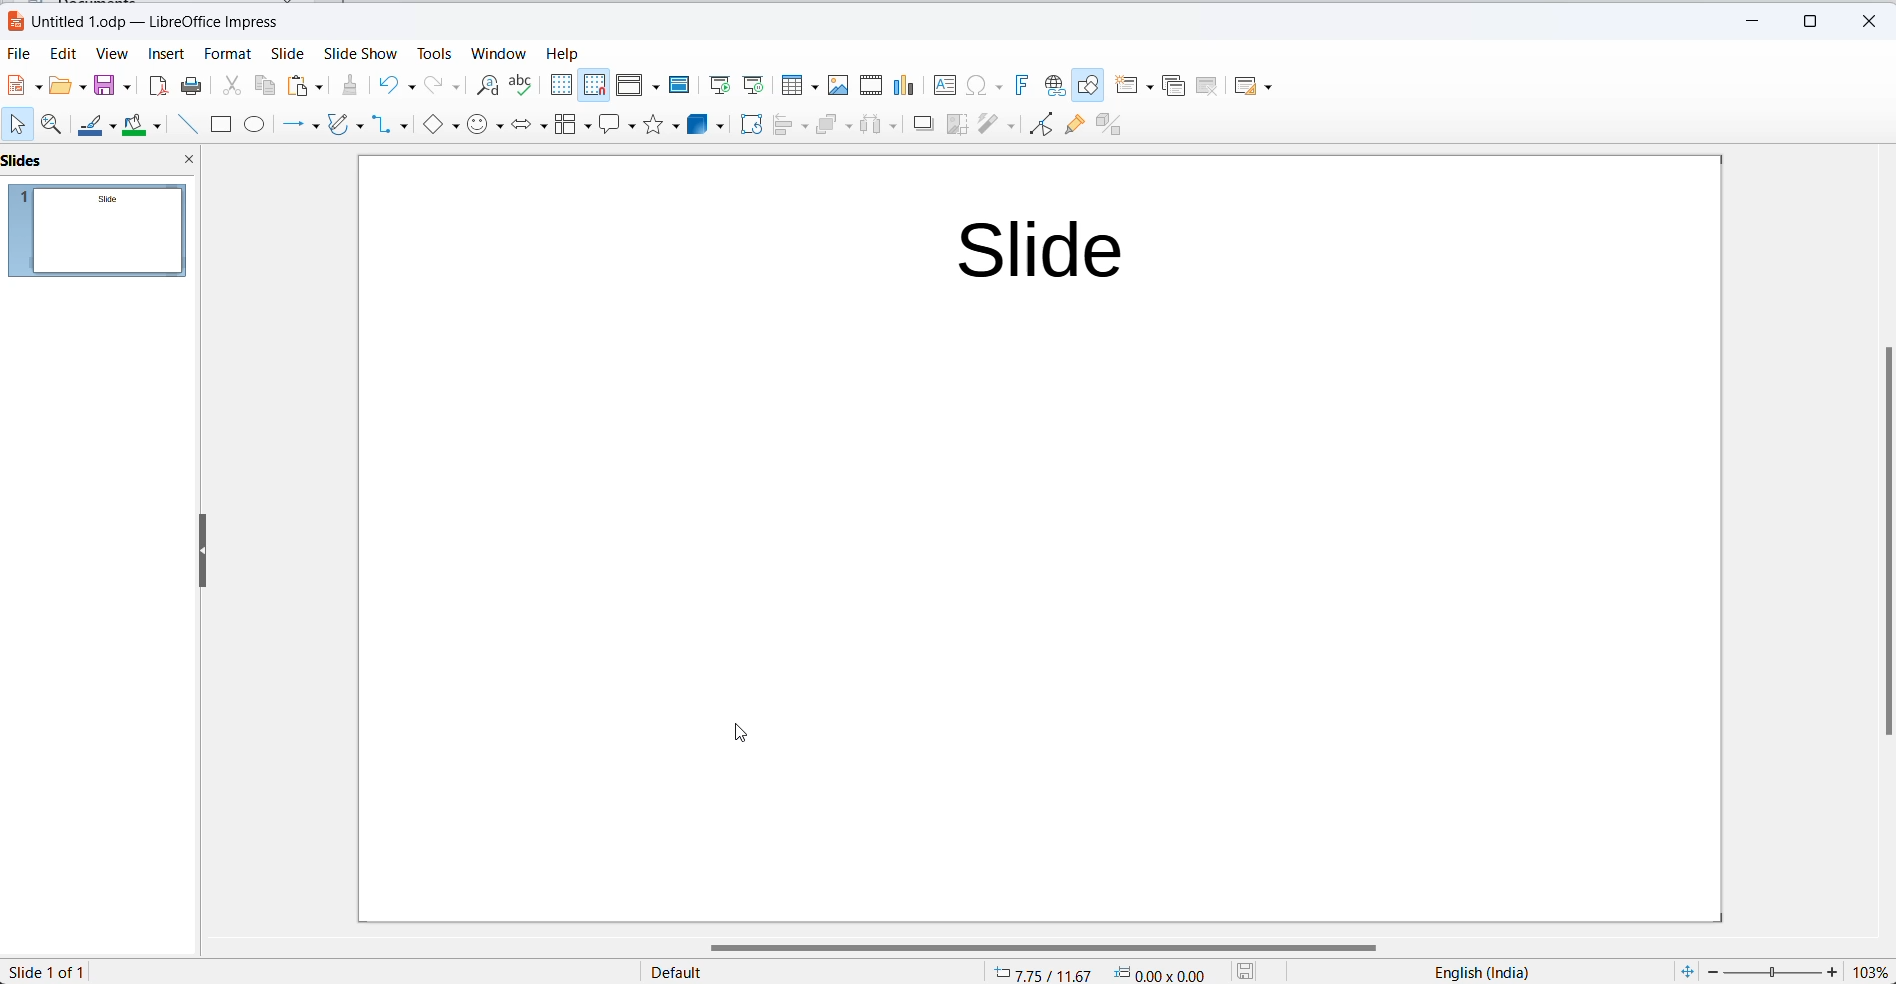 The image size is (1896, 984). I want to click on Help, so click(568, 53).